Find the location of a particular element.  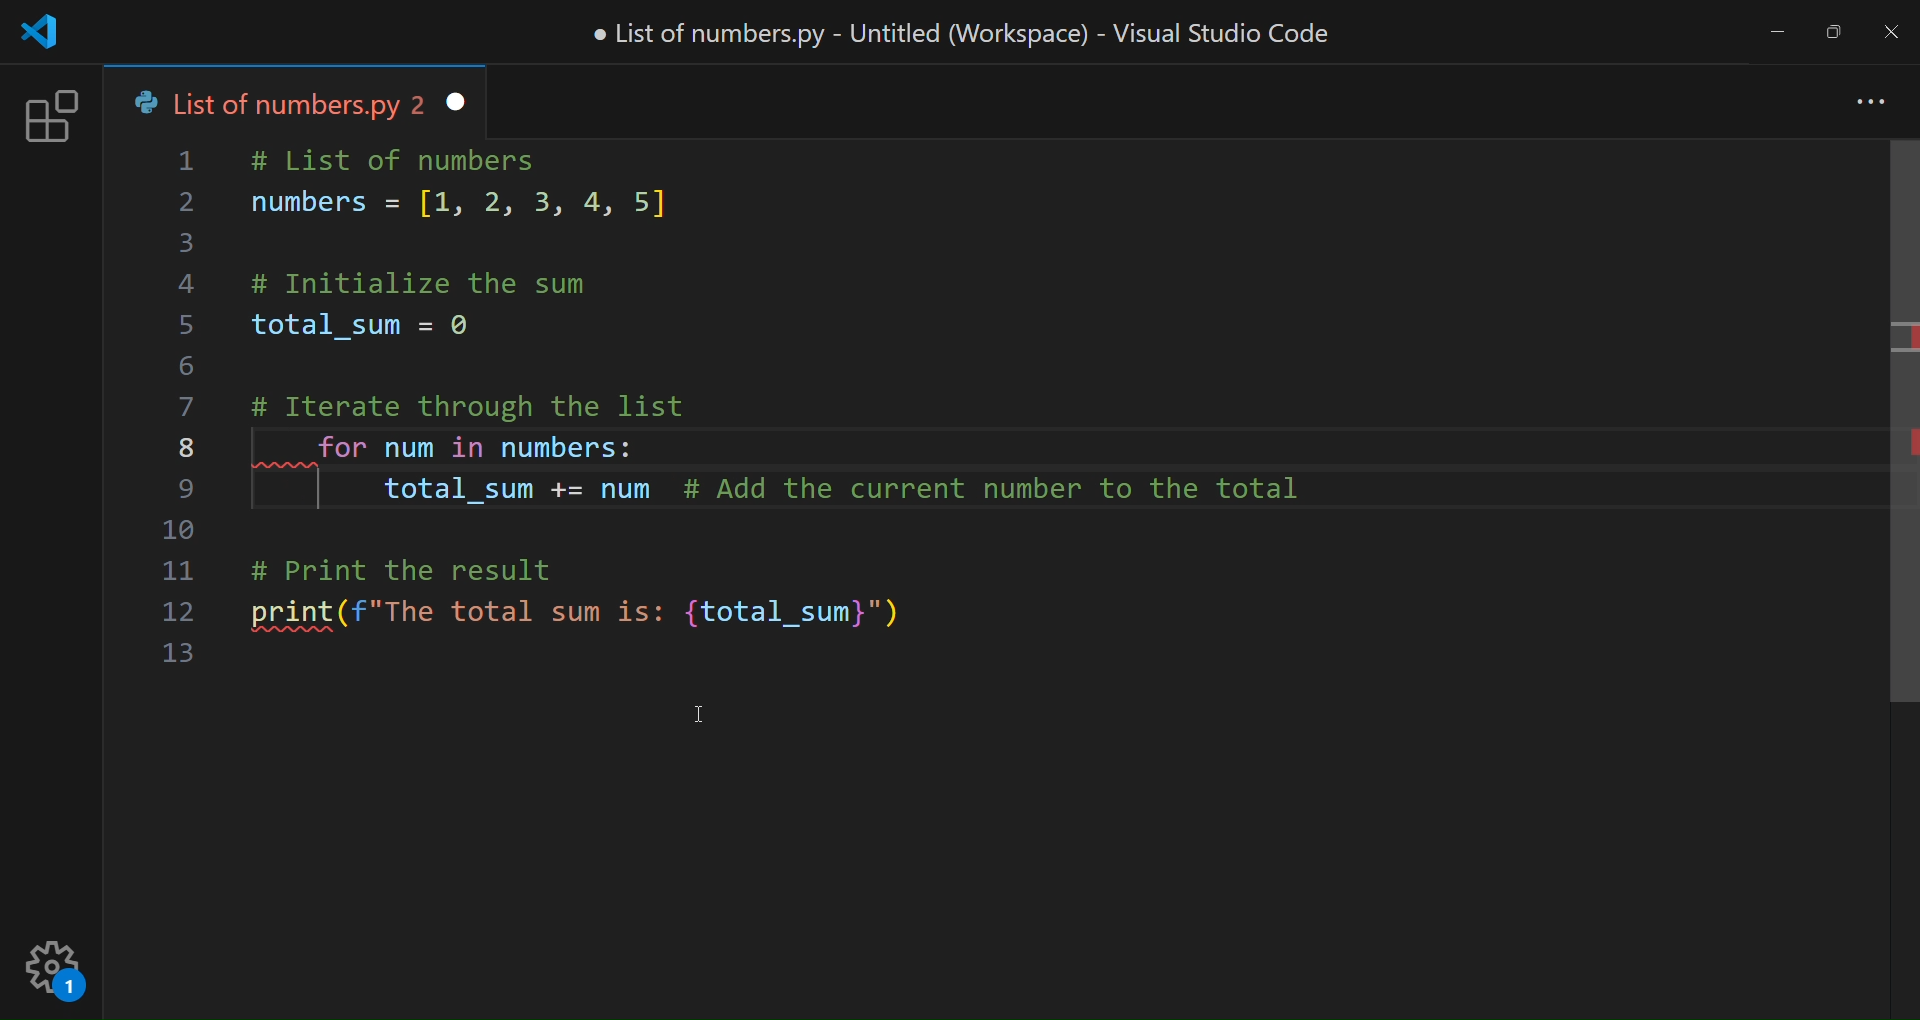

setting is located at coordinates (55, 976).